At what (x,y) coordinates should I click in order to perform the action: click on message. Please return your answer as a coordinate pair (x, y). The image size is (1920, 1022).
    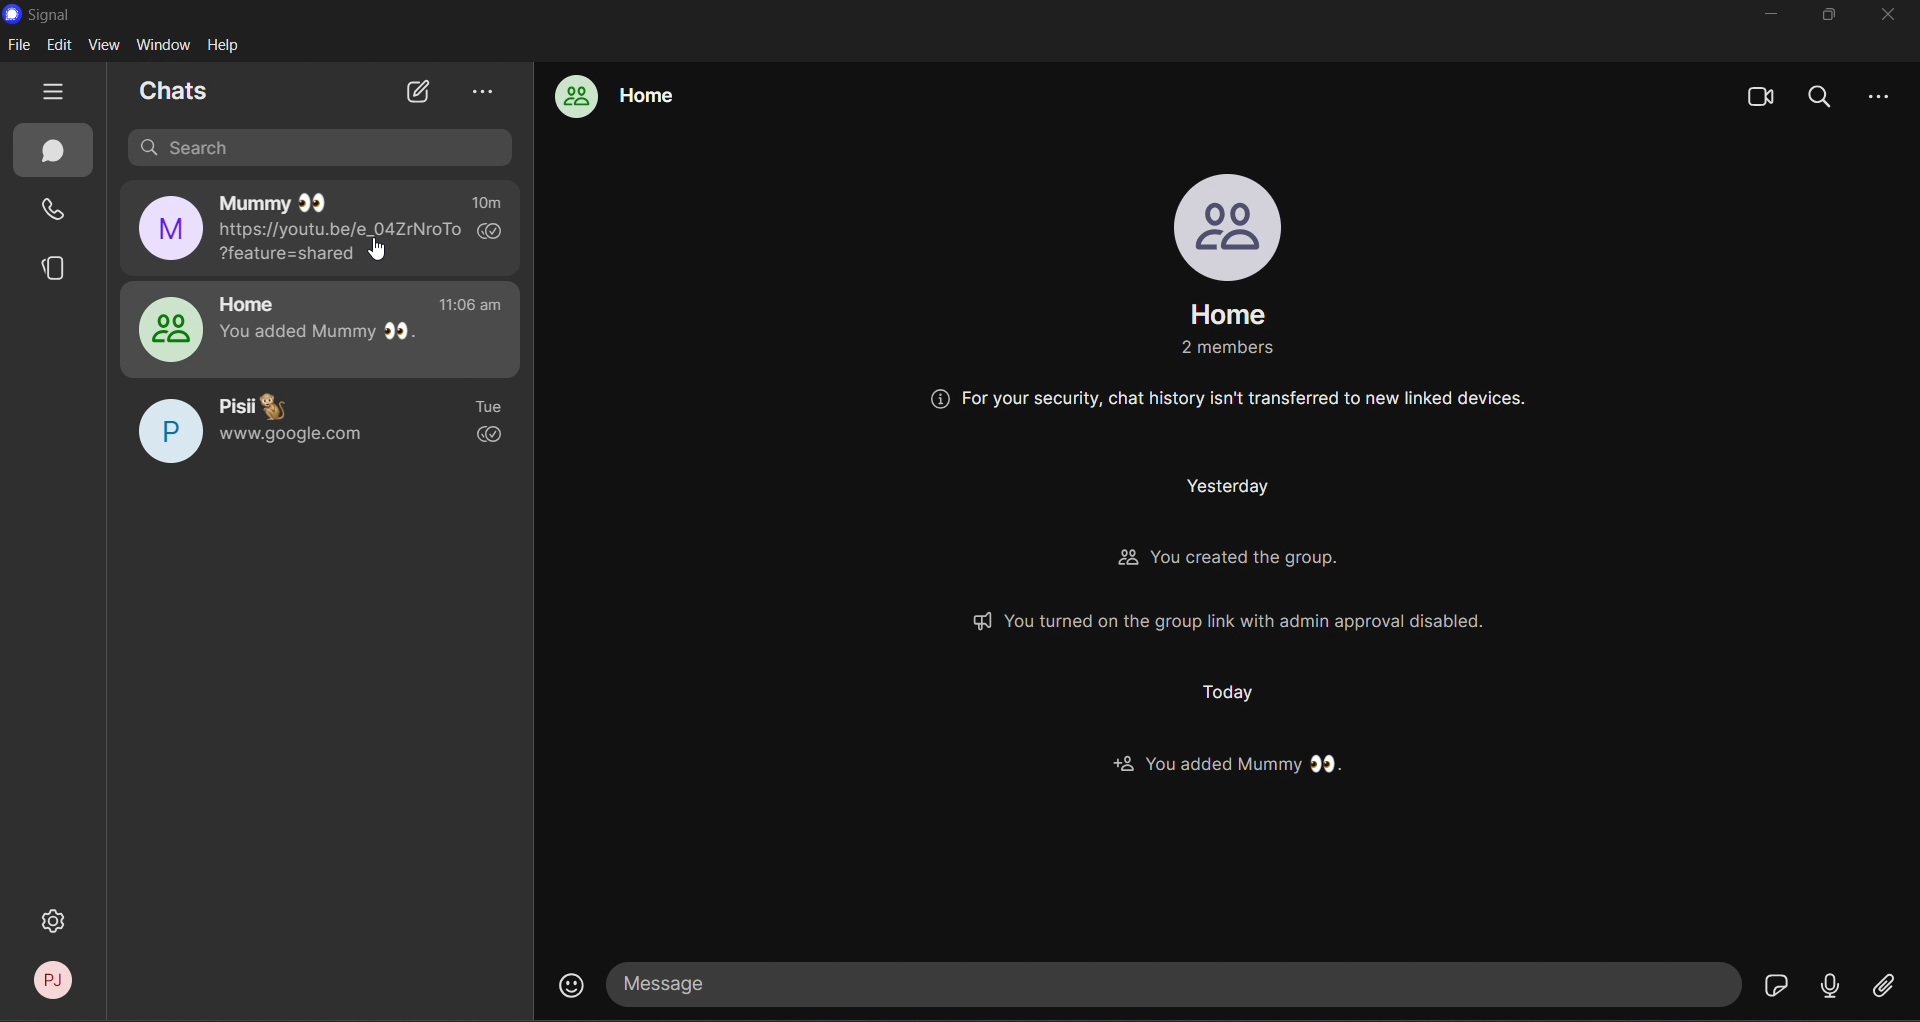
    Looking at the image, I should click on (1176, 985).